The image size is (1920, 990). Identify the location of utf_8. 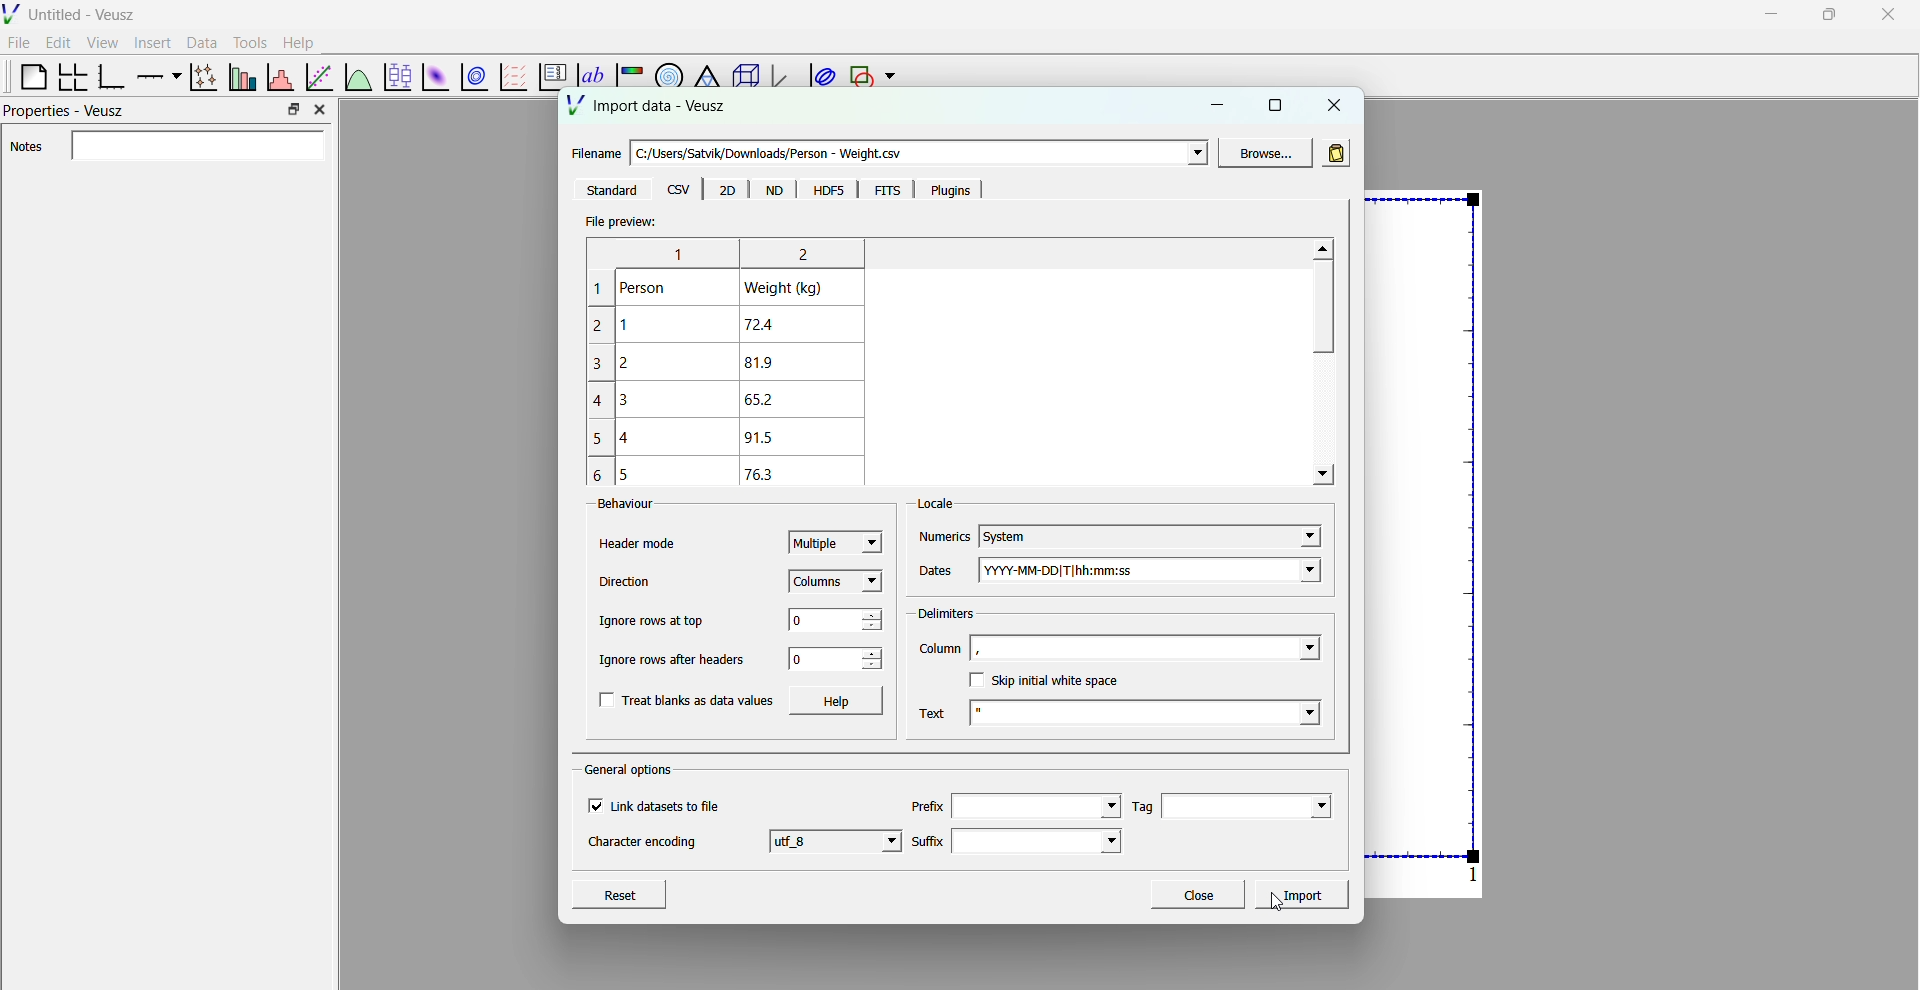
(837, 840).